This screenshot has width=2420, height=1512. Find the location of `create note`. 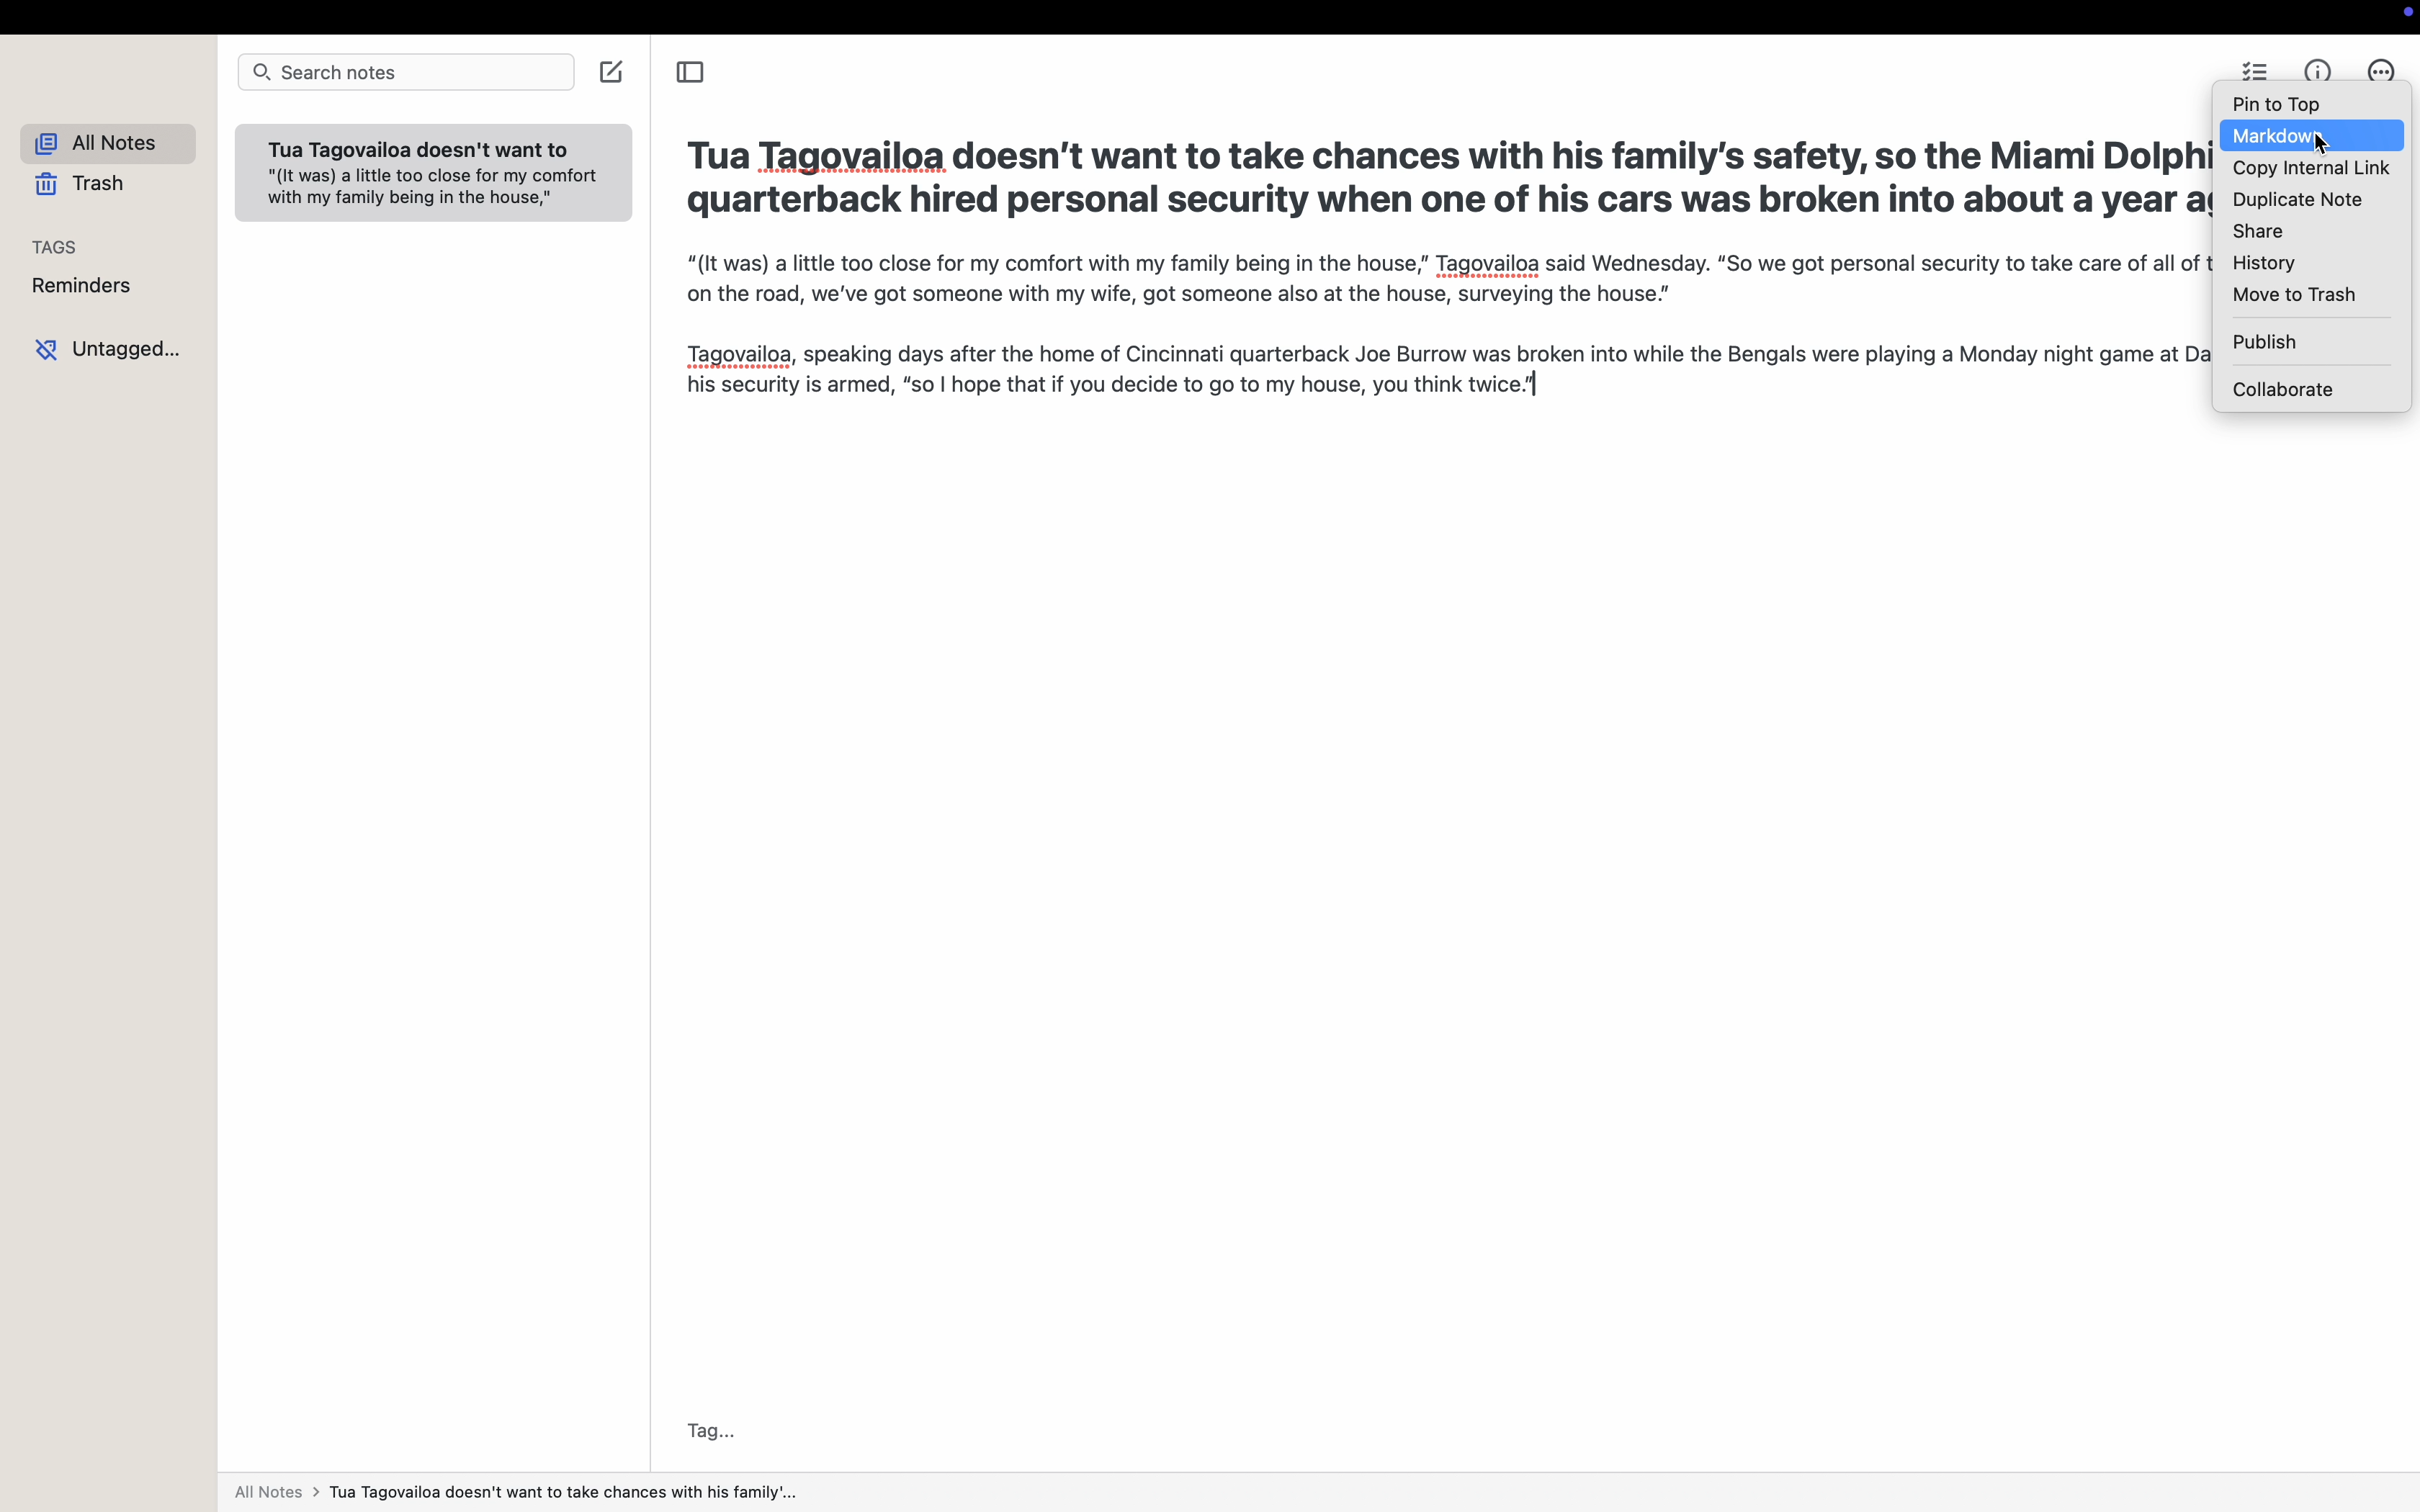

create note is located at coordinates (612, 72).